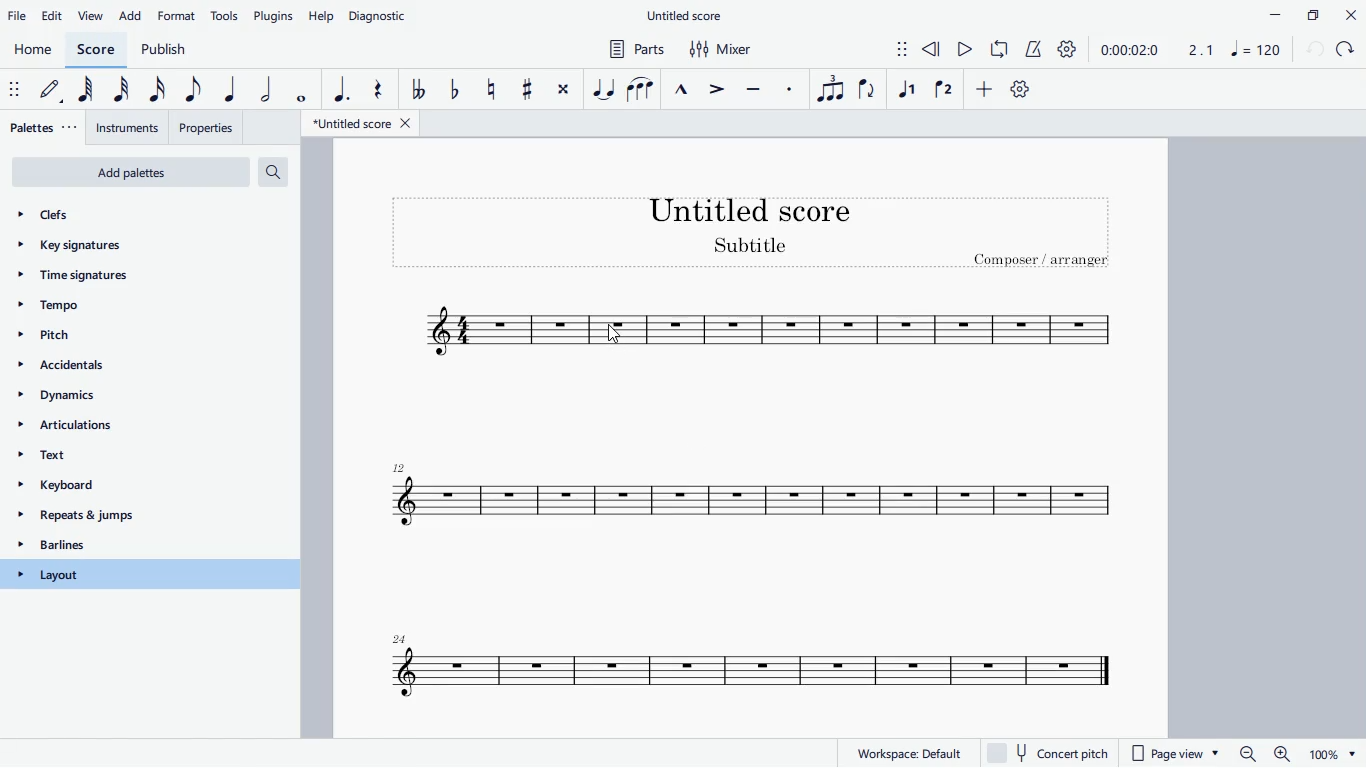 This screenshot has height=768, width=1366. Describe the element at coordinates (1071, 50) in the screenshot. I see `settings` at that location.